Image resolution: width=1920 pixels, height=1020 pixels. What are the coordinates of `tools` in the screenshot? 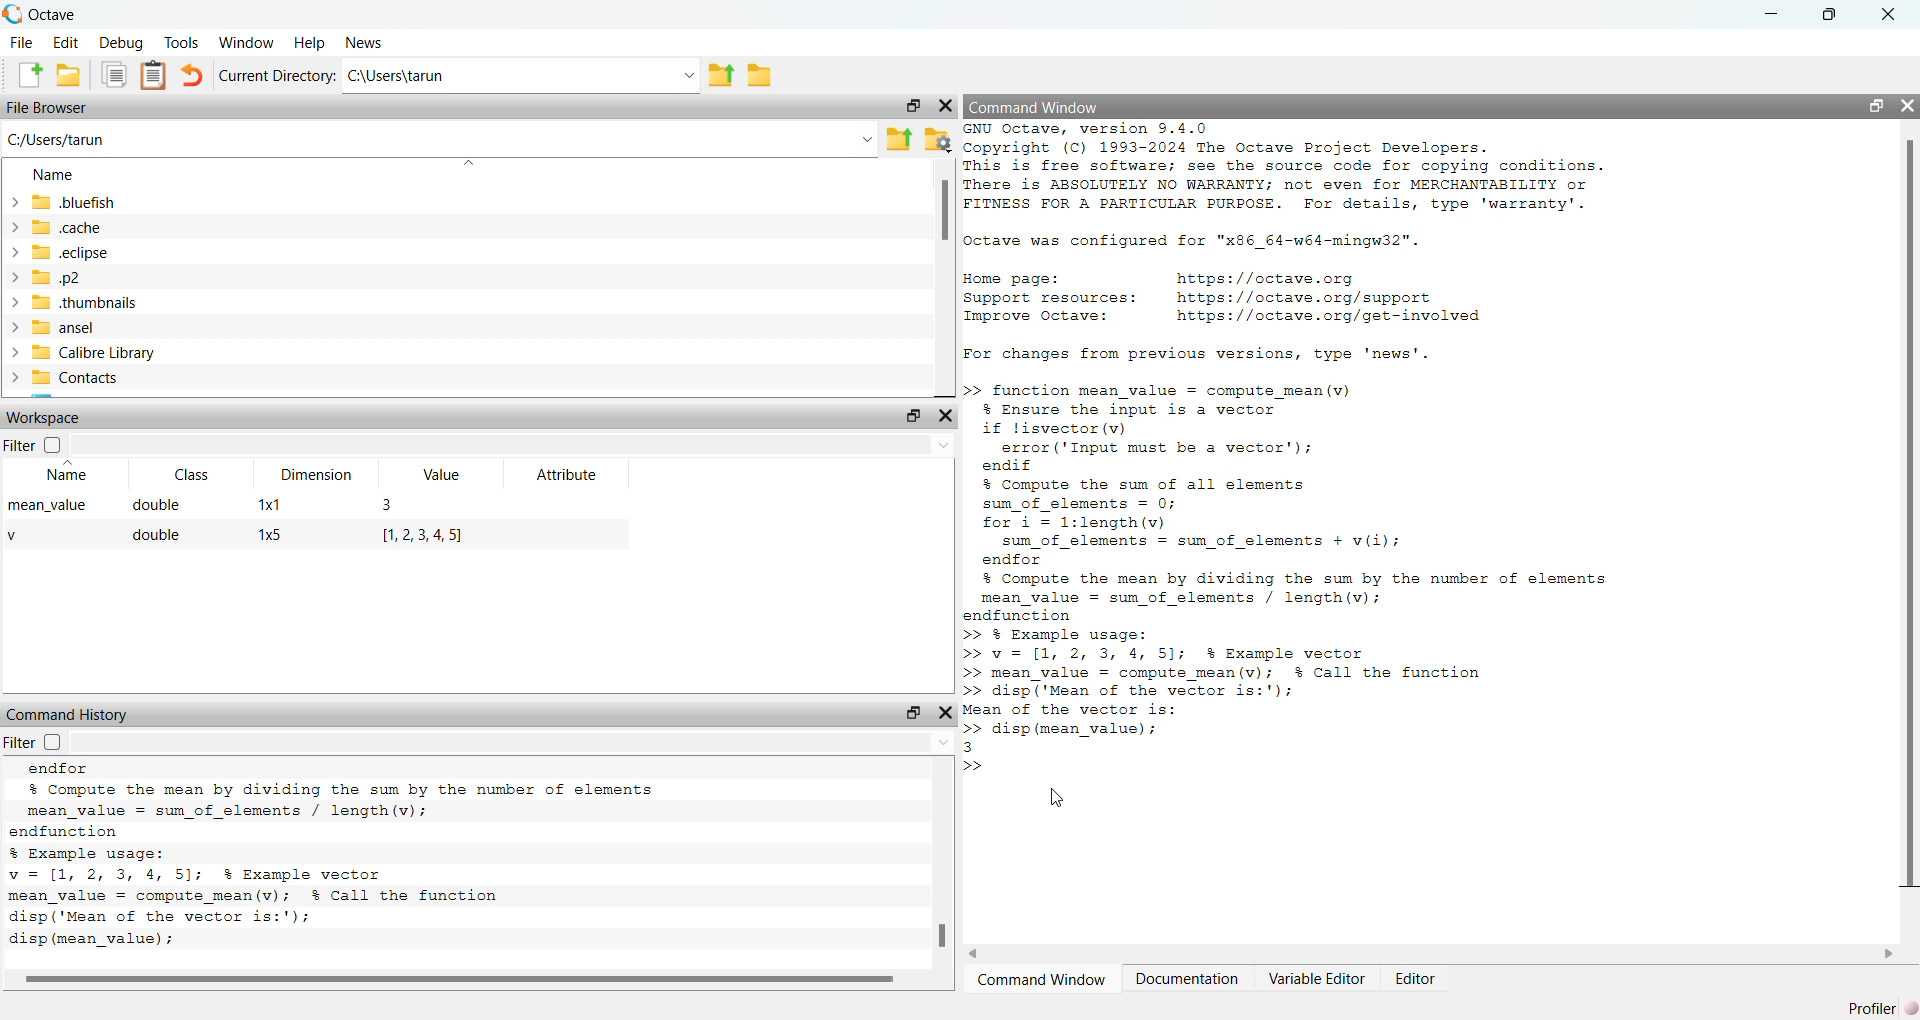 It's located at (183, 41).